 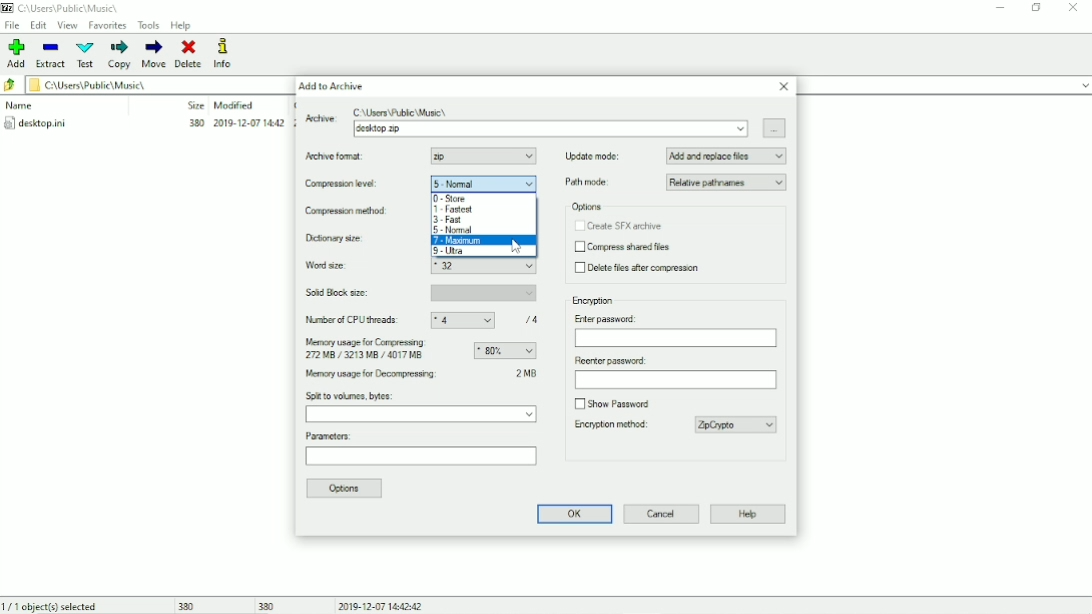 What do you see at coordinates (354, 185) in the screenshot?
I see `Compression level` at bounding box center [354, 185].